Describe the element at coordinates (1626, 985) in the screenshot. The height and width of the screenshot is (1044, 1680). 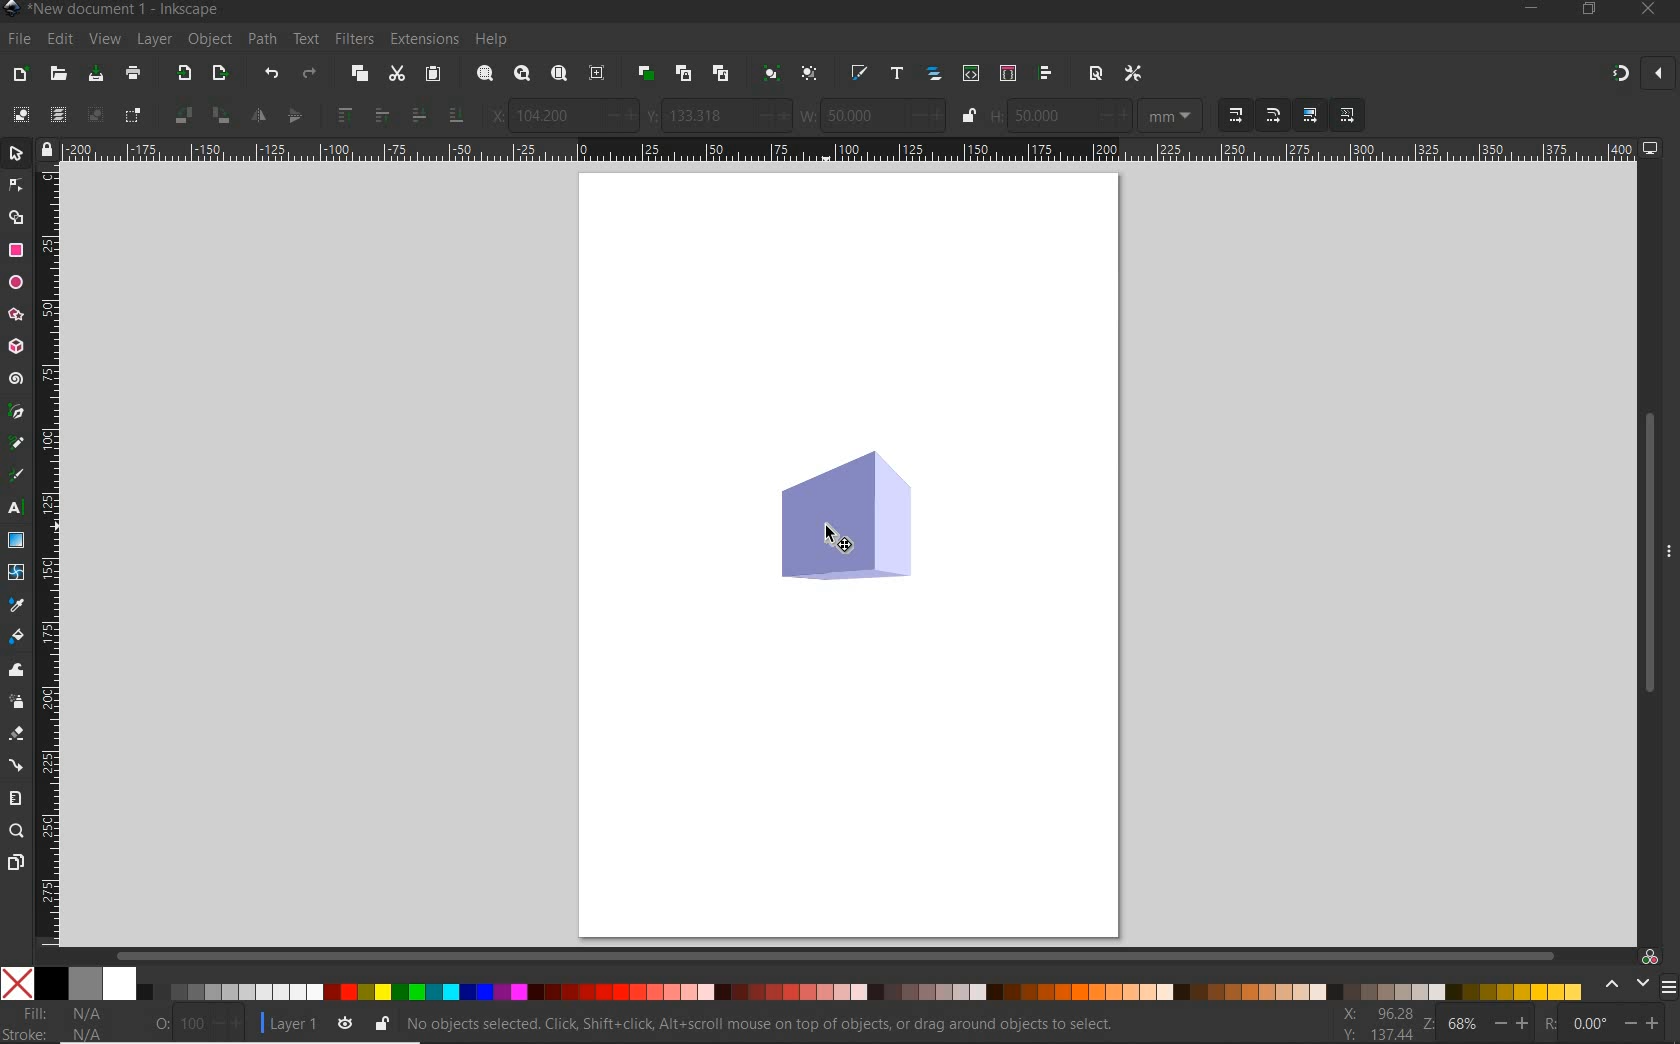
I see `scroll color options` at that location.